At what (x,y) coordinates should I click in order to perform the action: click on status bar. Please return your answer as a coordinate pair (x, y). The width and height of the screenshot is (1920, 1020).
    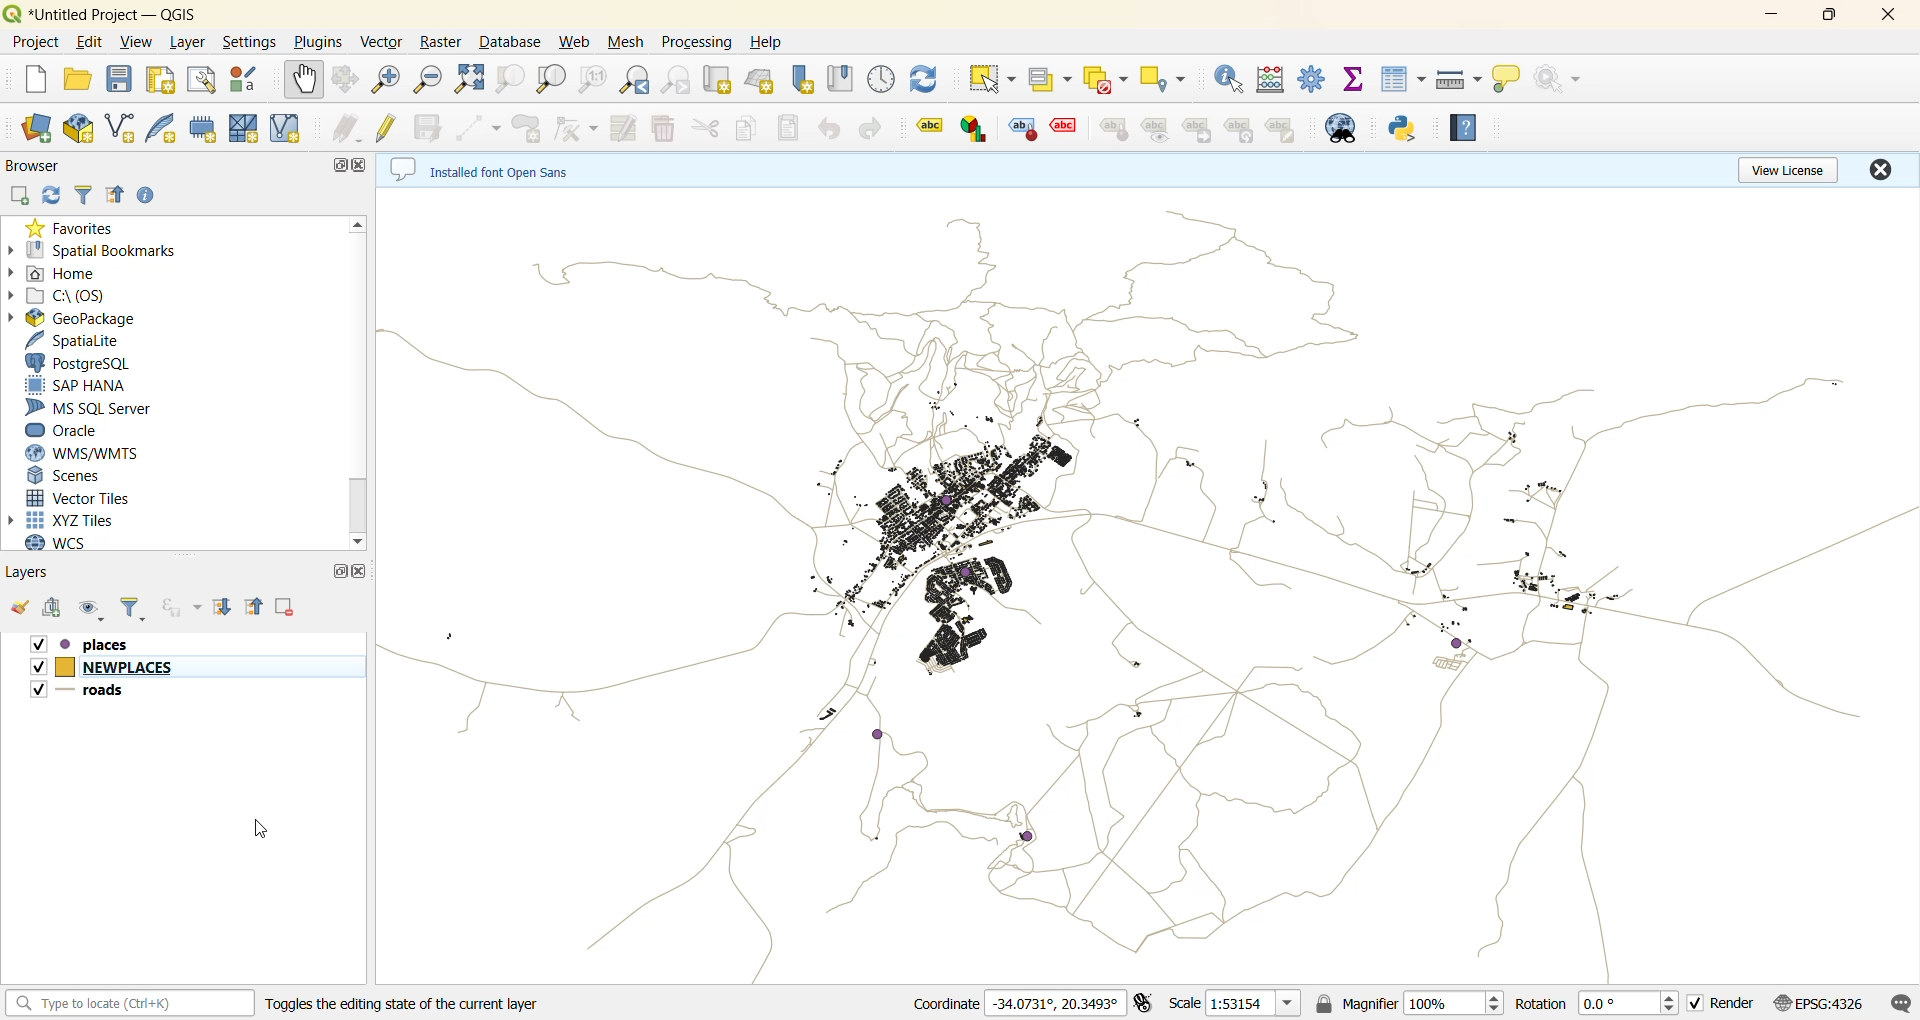
    Looking at the image, I should click on (130, 1004).